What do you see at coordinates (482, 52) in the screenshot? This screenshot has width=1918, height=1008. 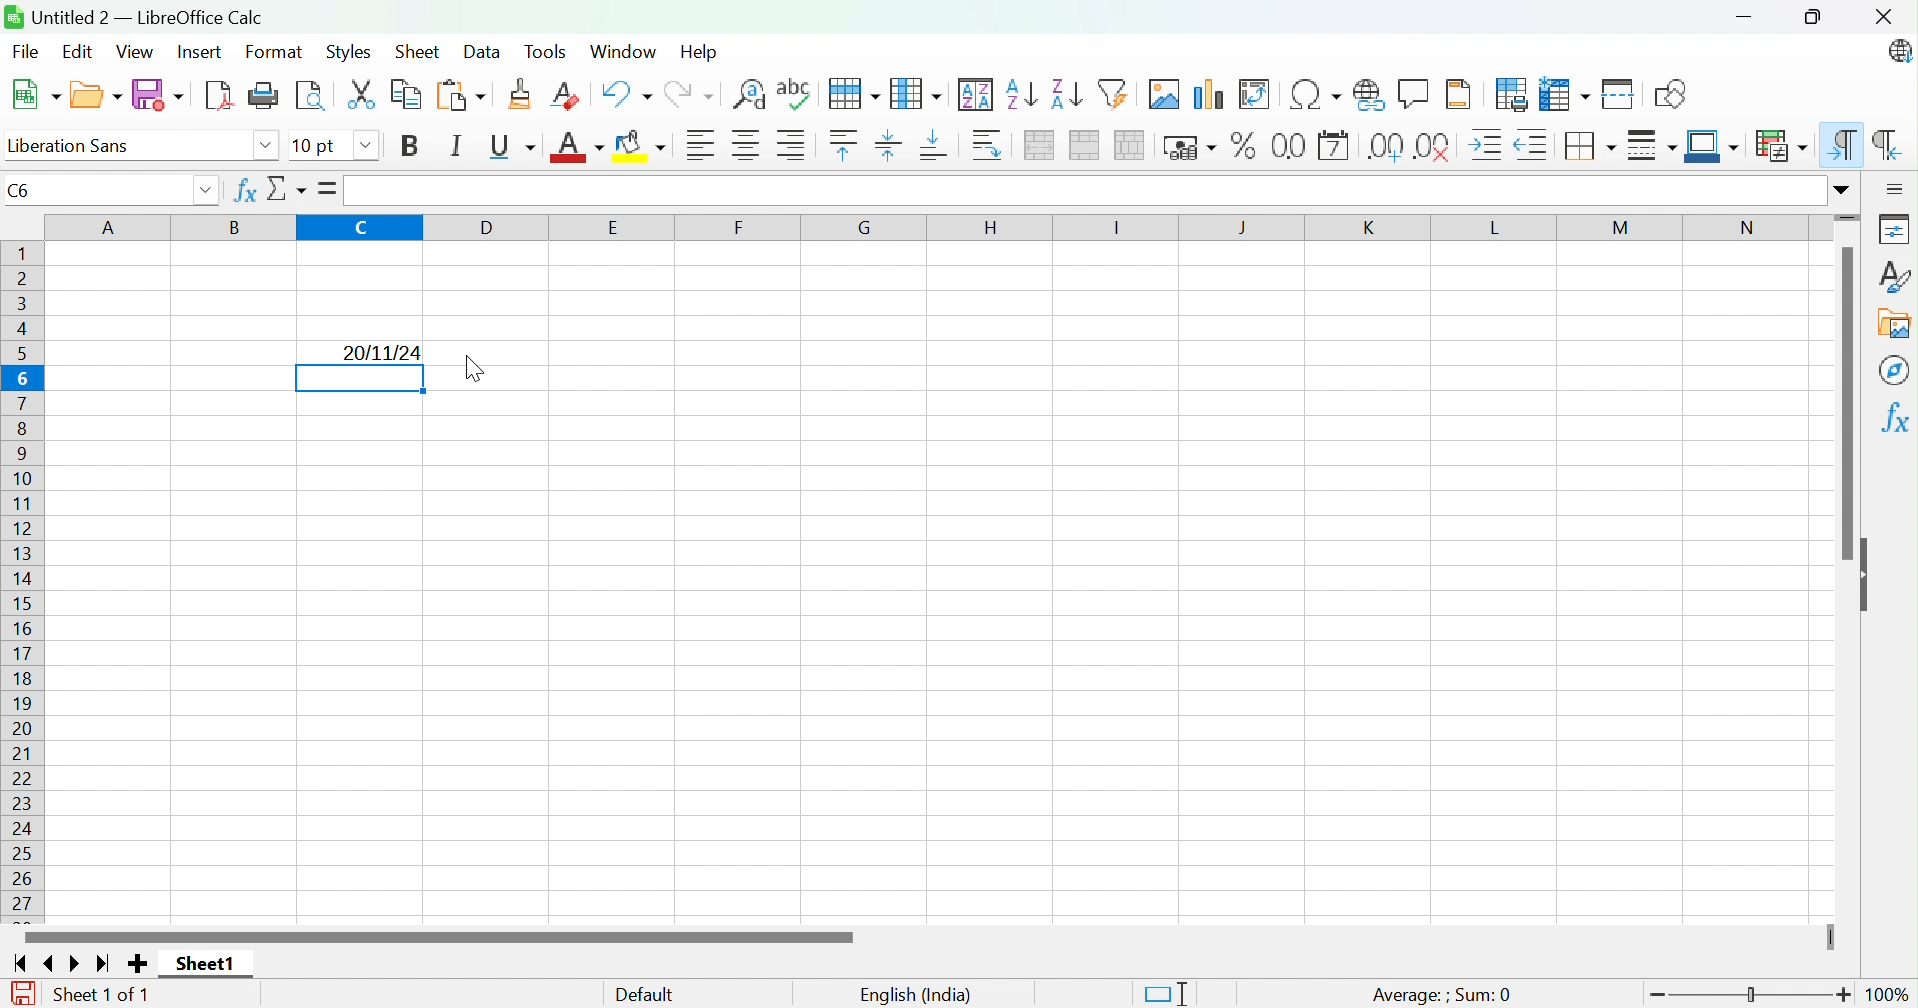 I see `Data` at bounding box center [482, 52].